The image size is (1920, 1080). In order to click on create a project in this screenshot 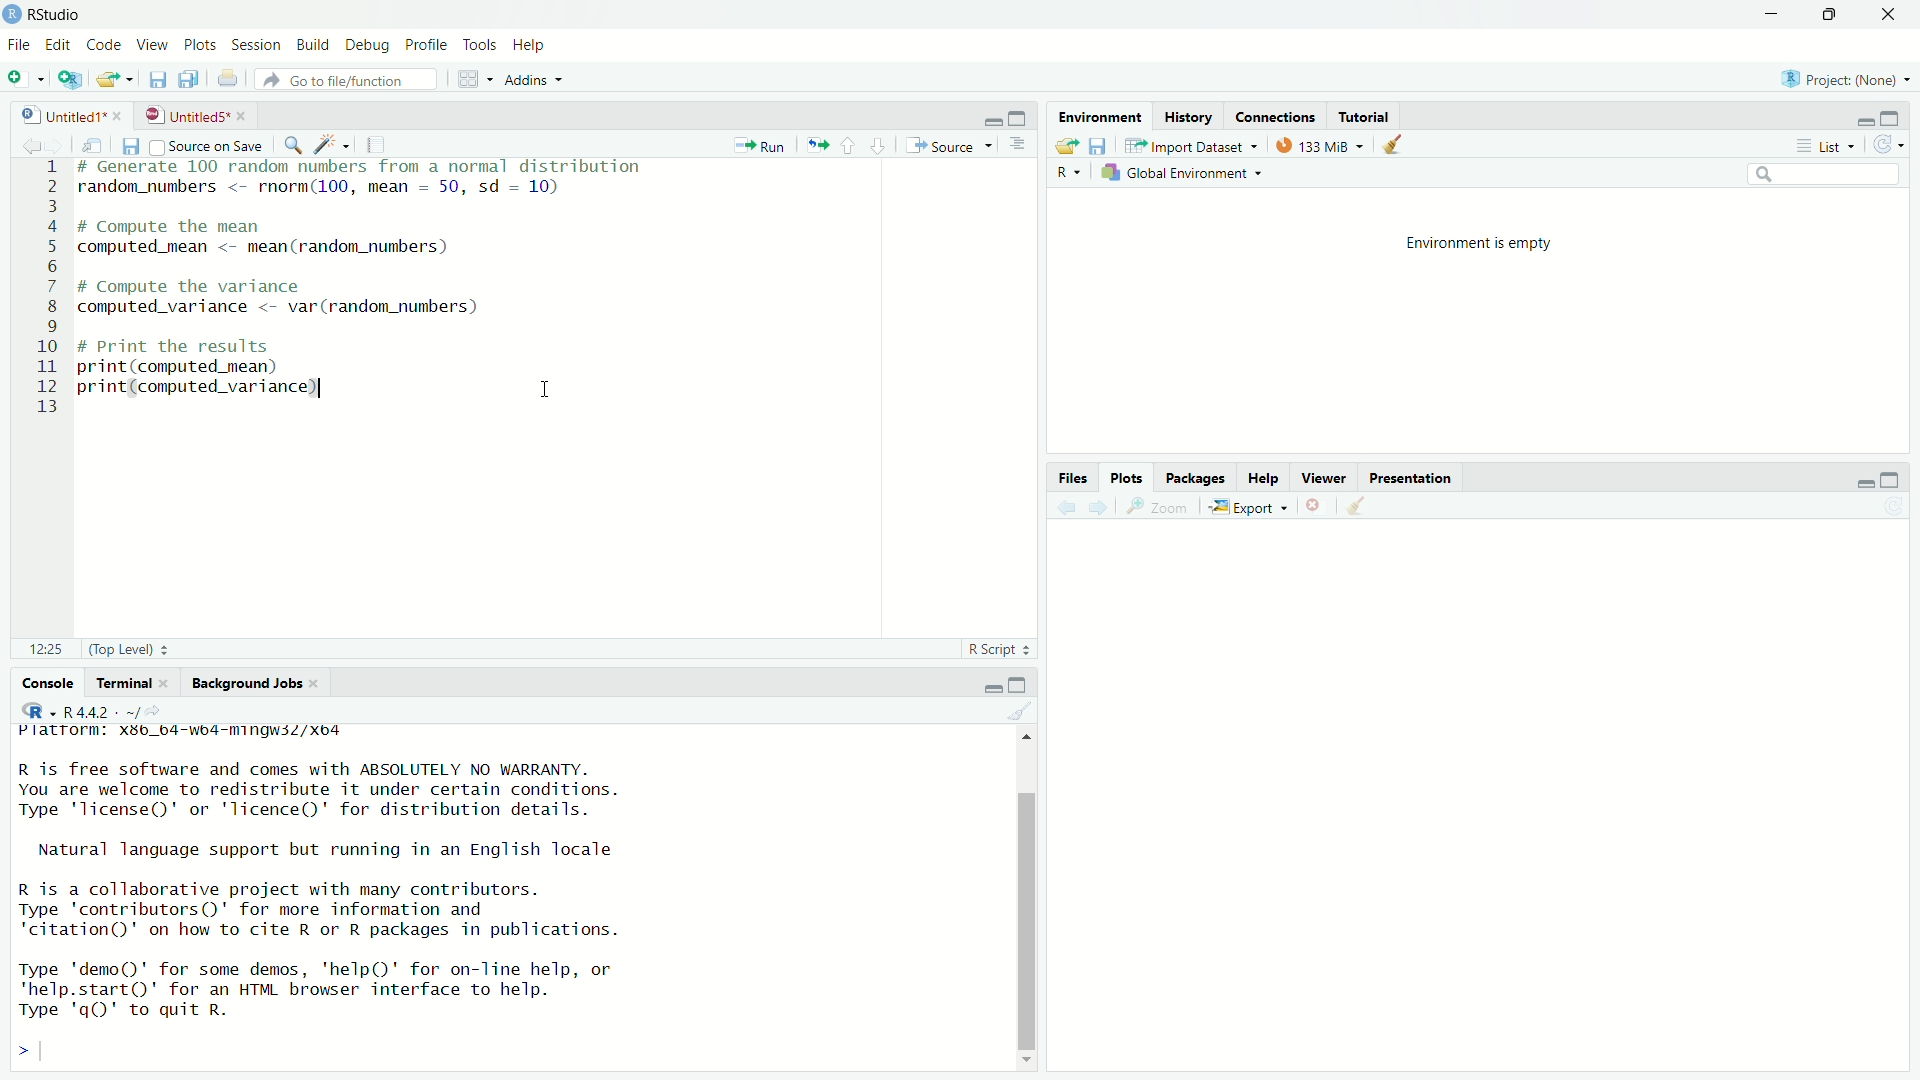, I will do `click(74, 79)`.